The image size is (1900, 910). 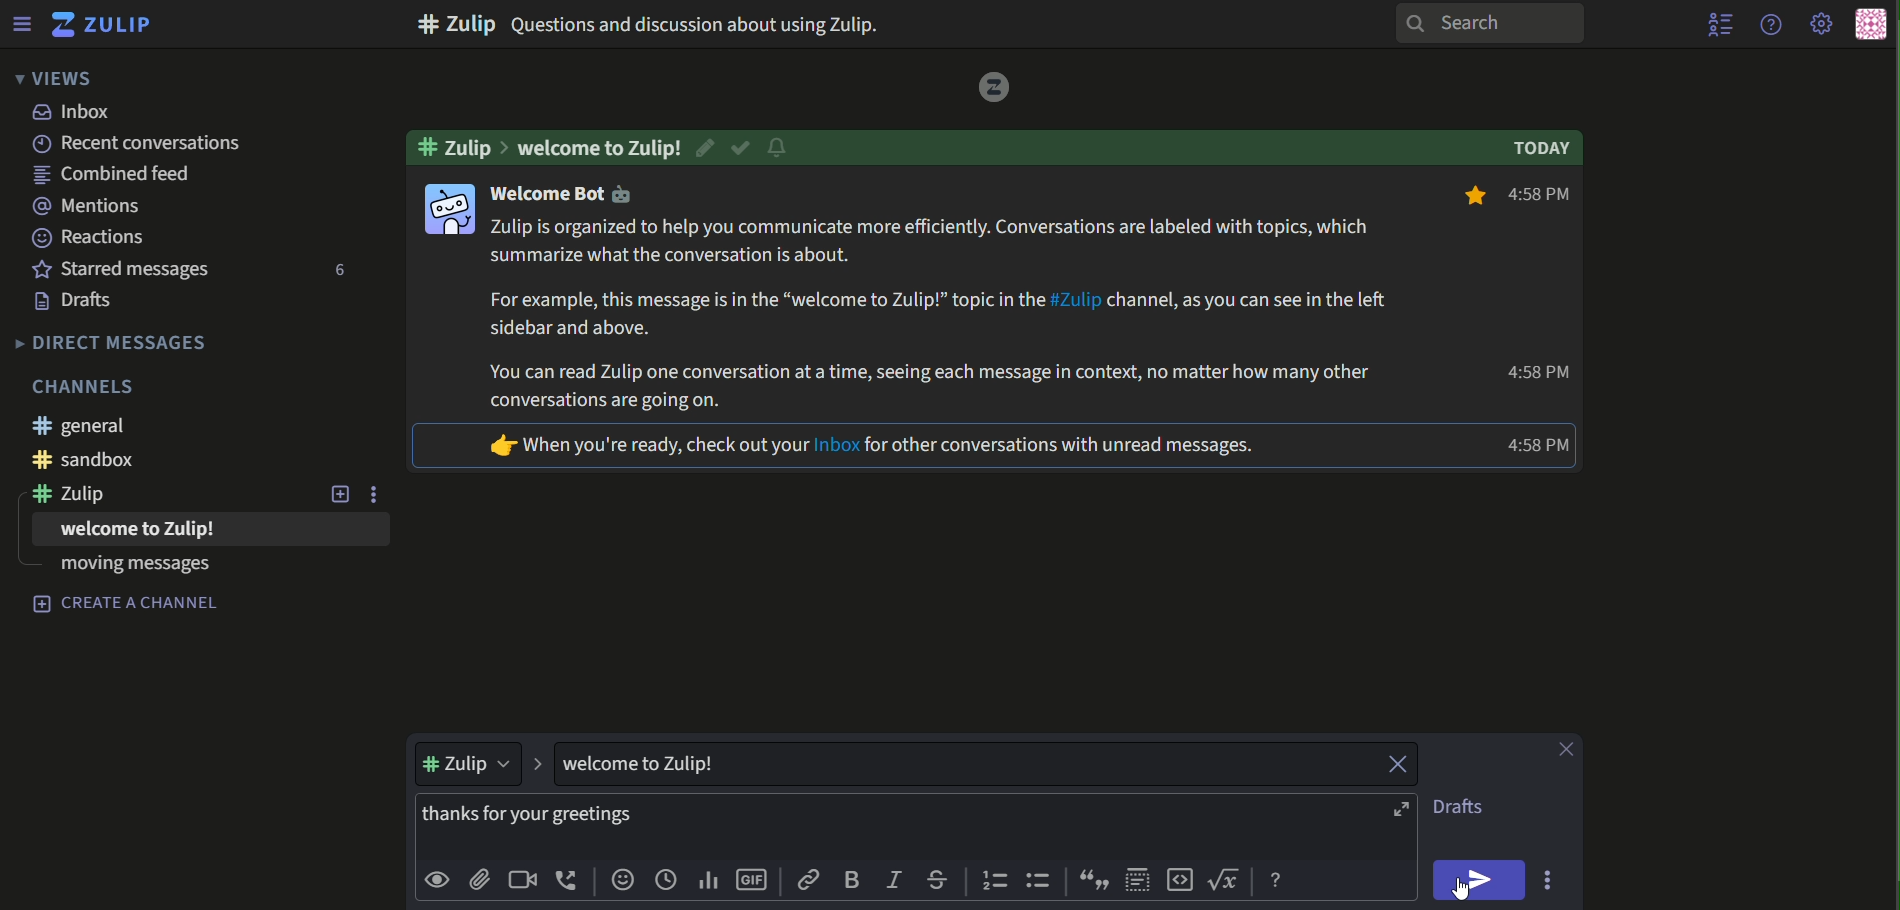 I want to click on personal menu, so click(x=1870, y=25).